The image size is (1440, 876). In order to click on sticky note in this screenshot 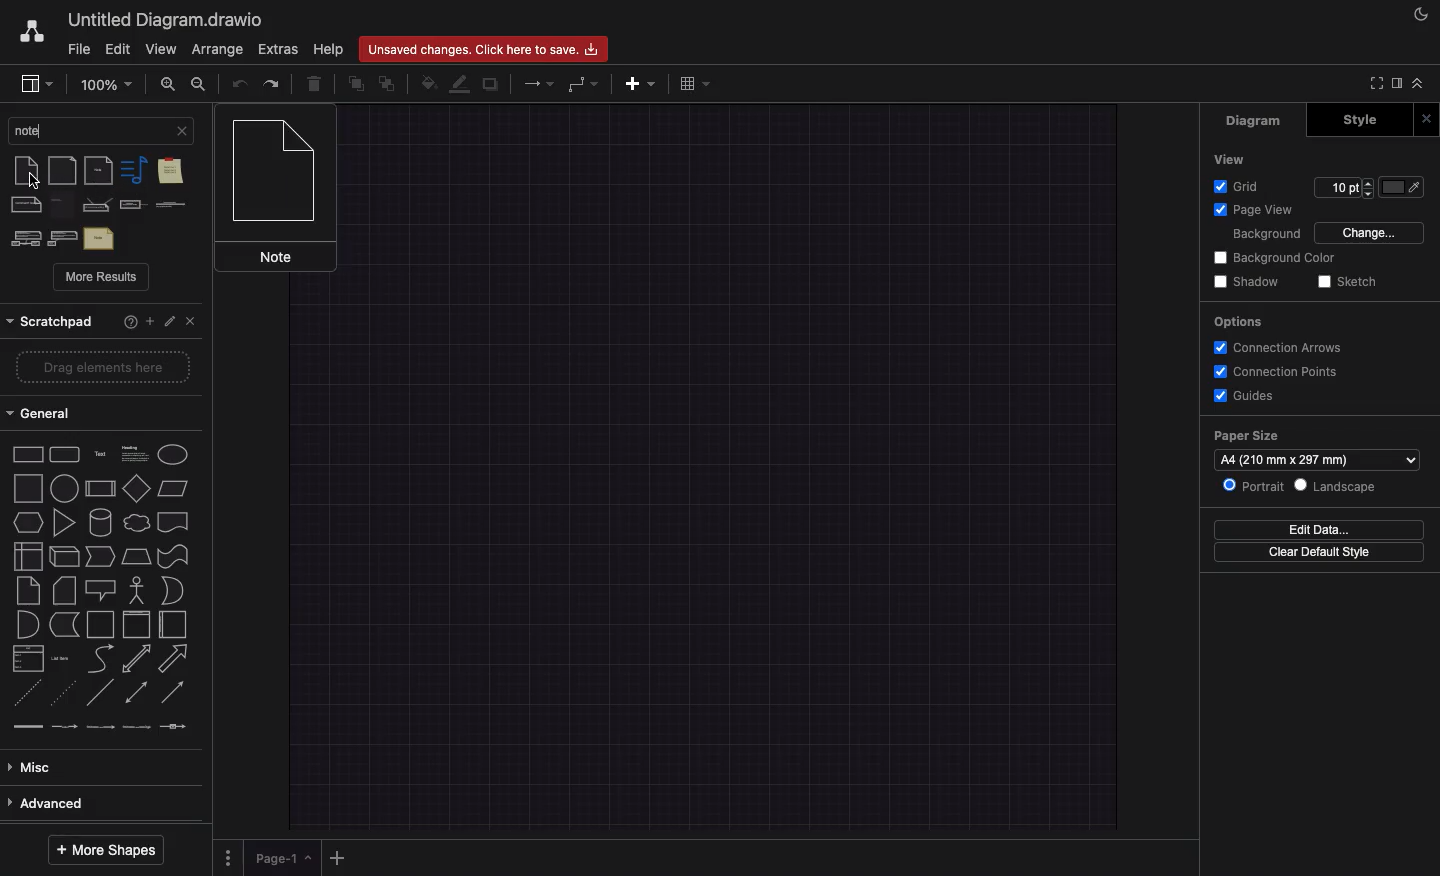, I will do `click(169, 173)`.